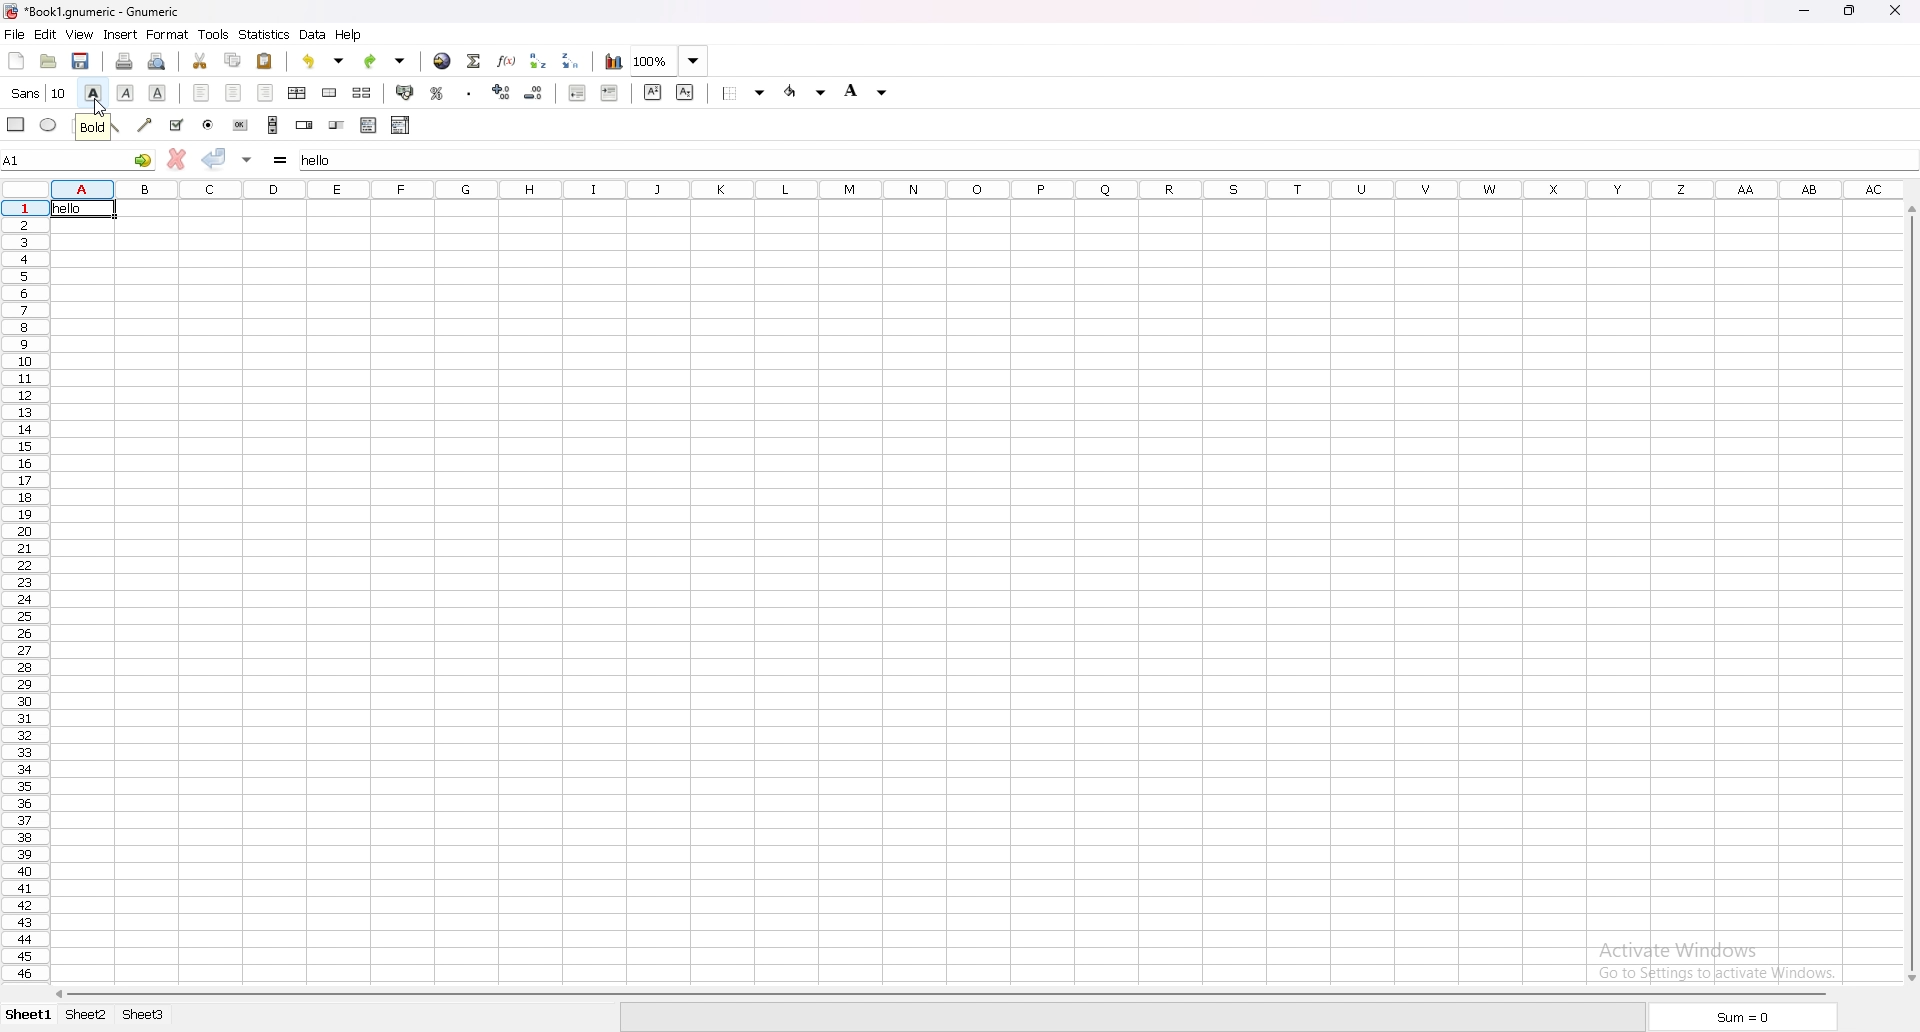  I want to click on combo box, so click(400, 125).